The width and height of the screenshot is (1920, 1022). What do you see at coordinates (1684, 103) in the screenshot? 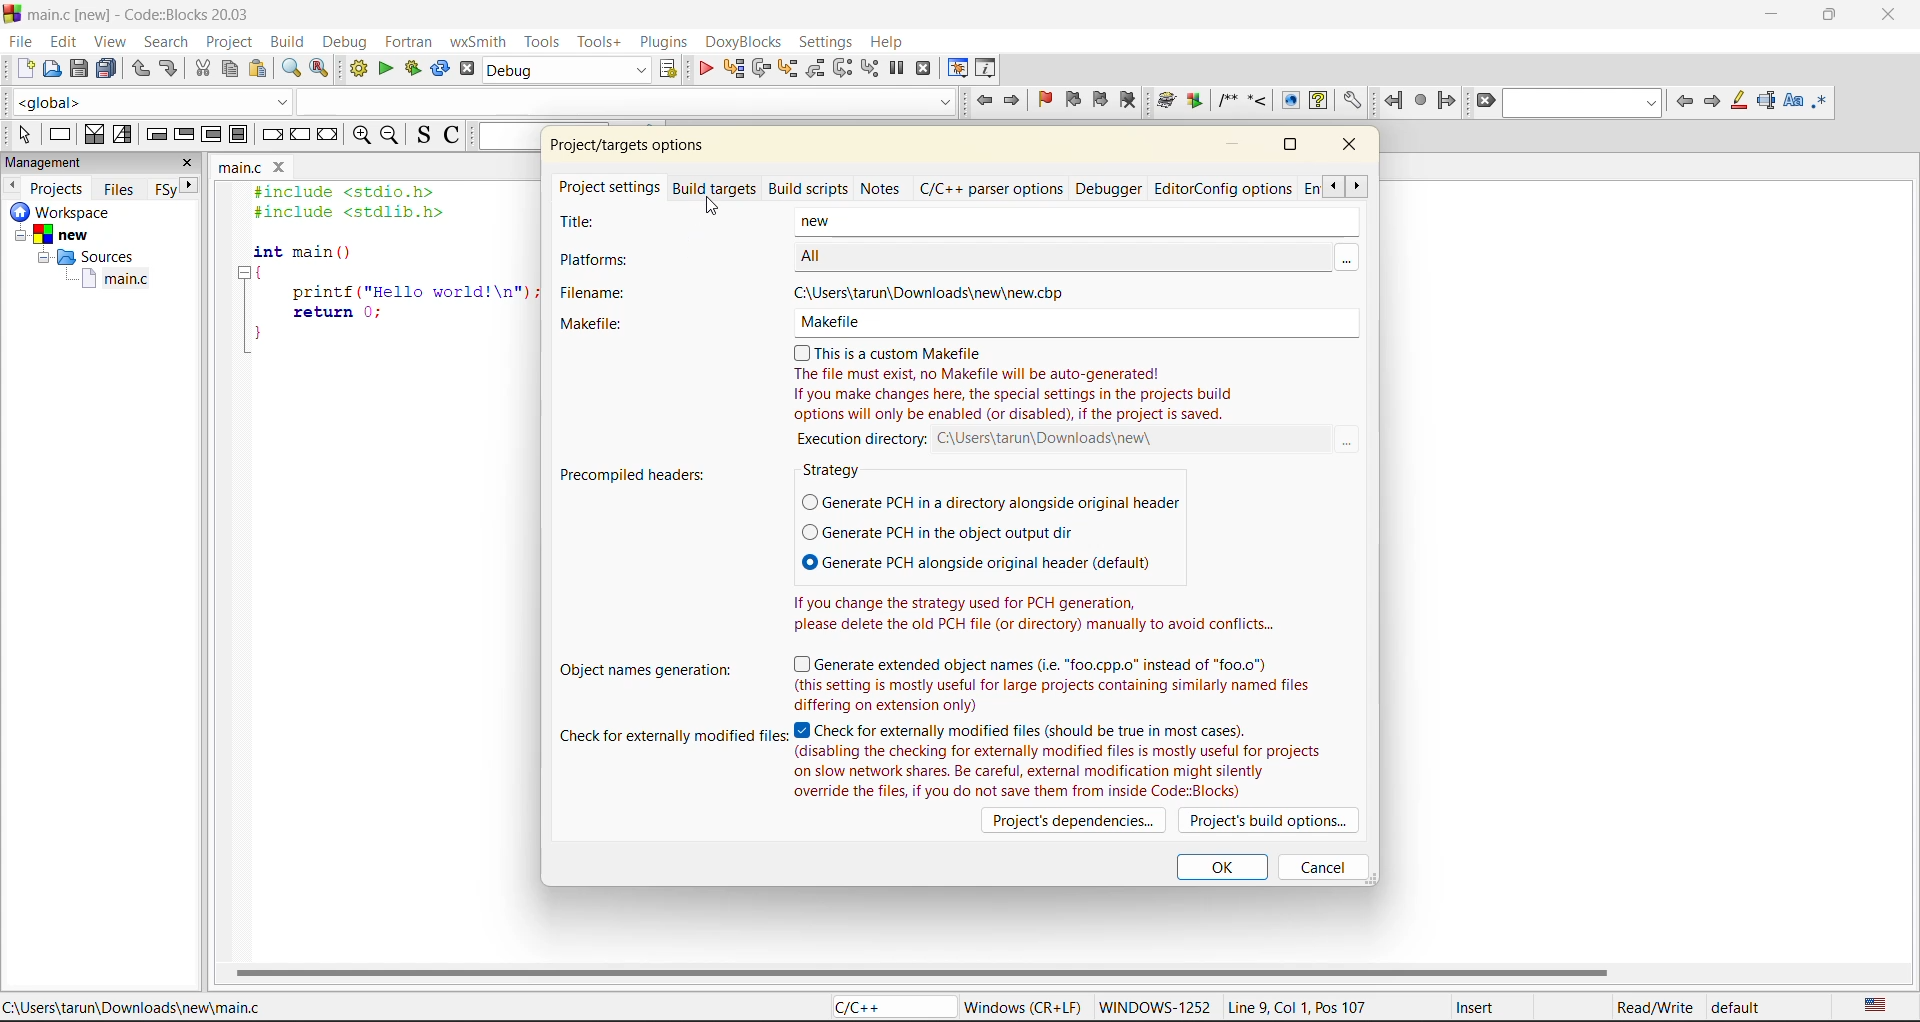
I see `previous` at bounding box center [1684, 103].